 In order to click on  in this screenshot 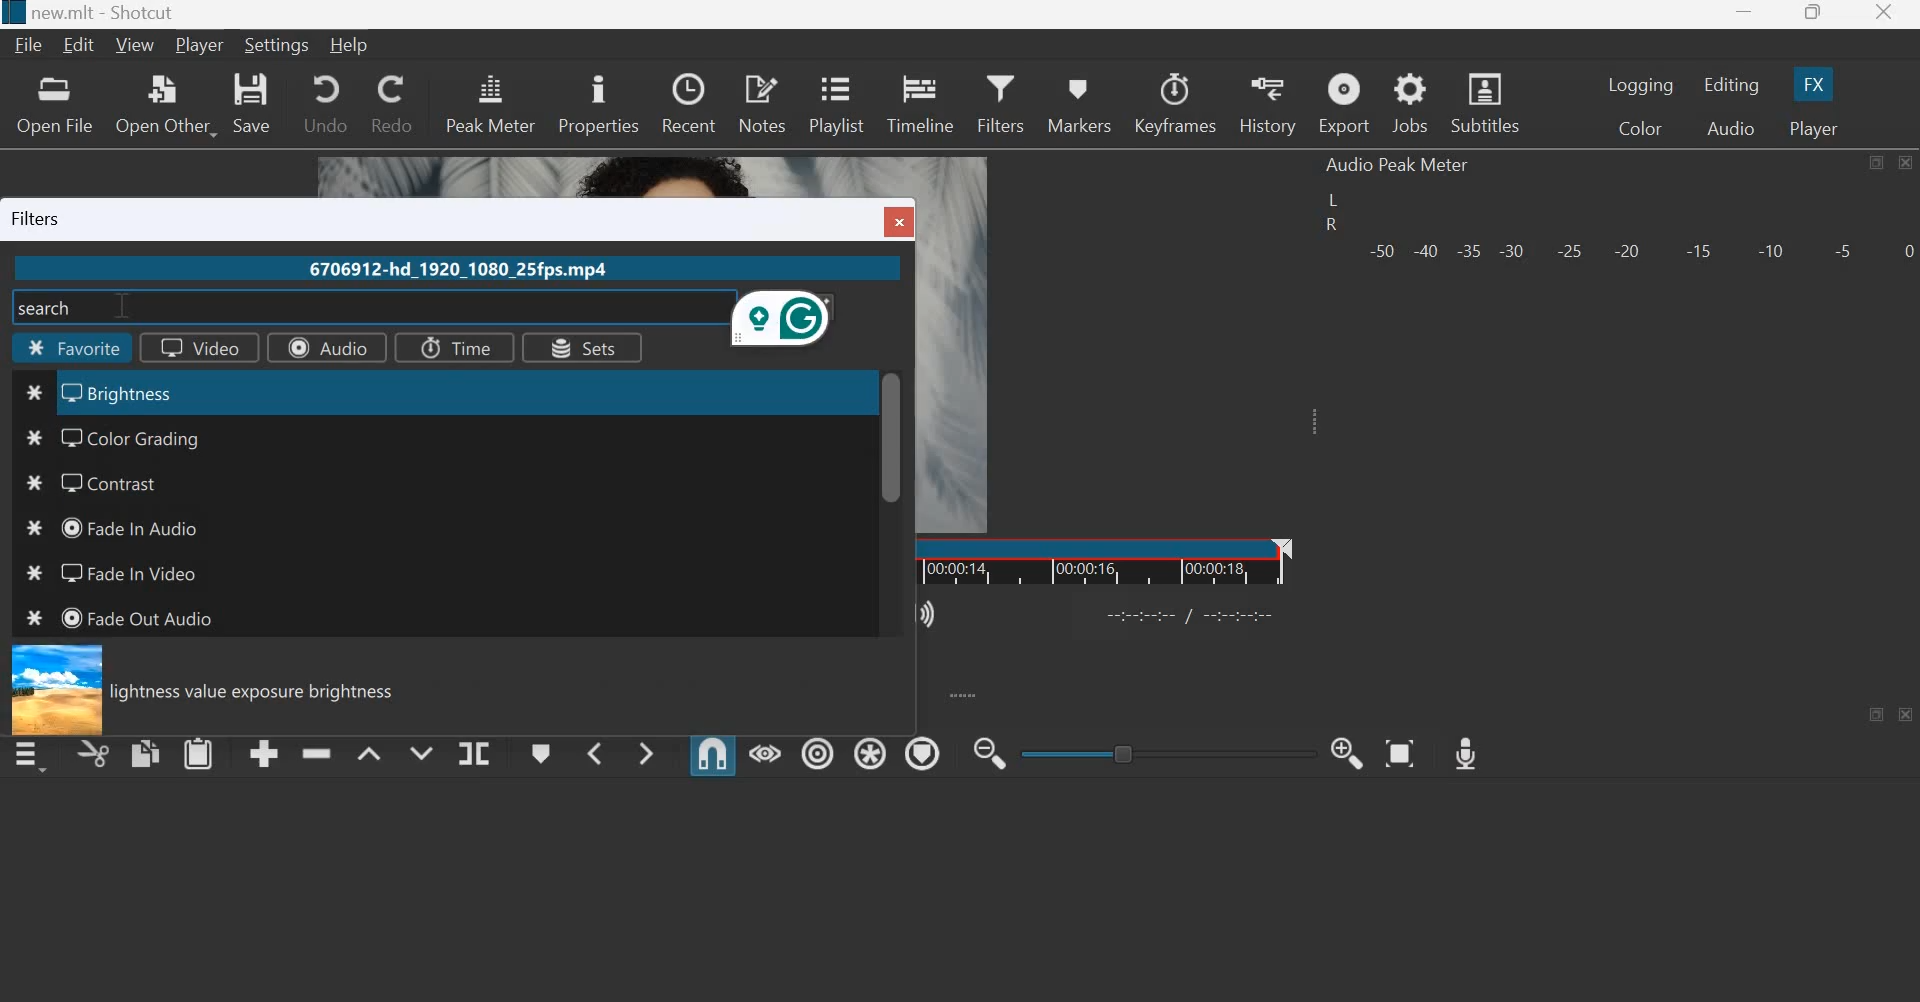, I will do `click(35, 394)`.